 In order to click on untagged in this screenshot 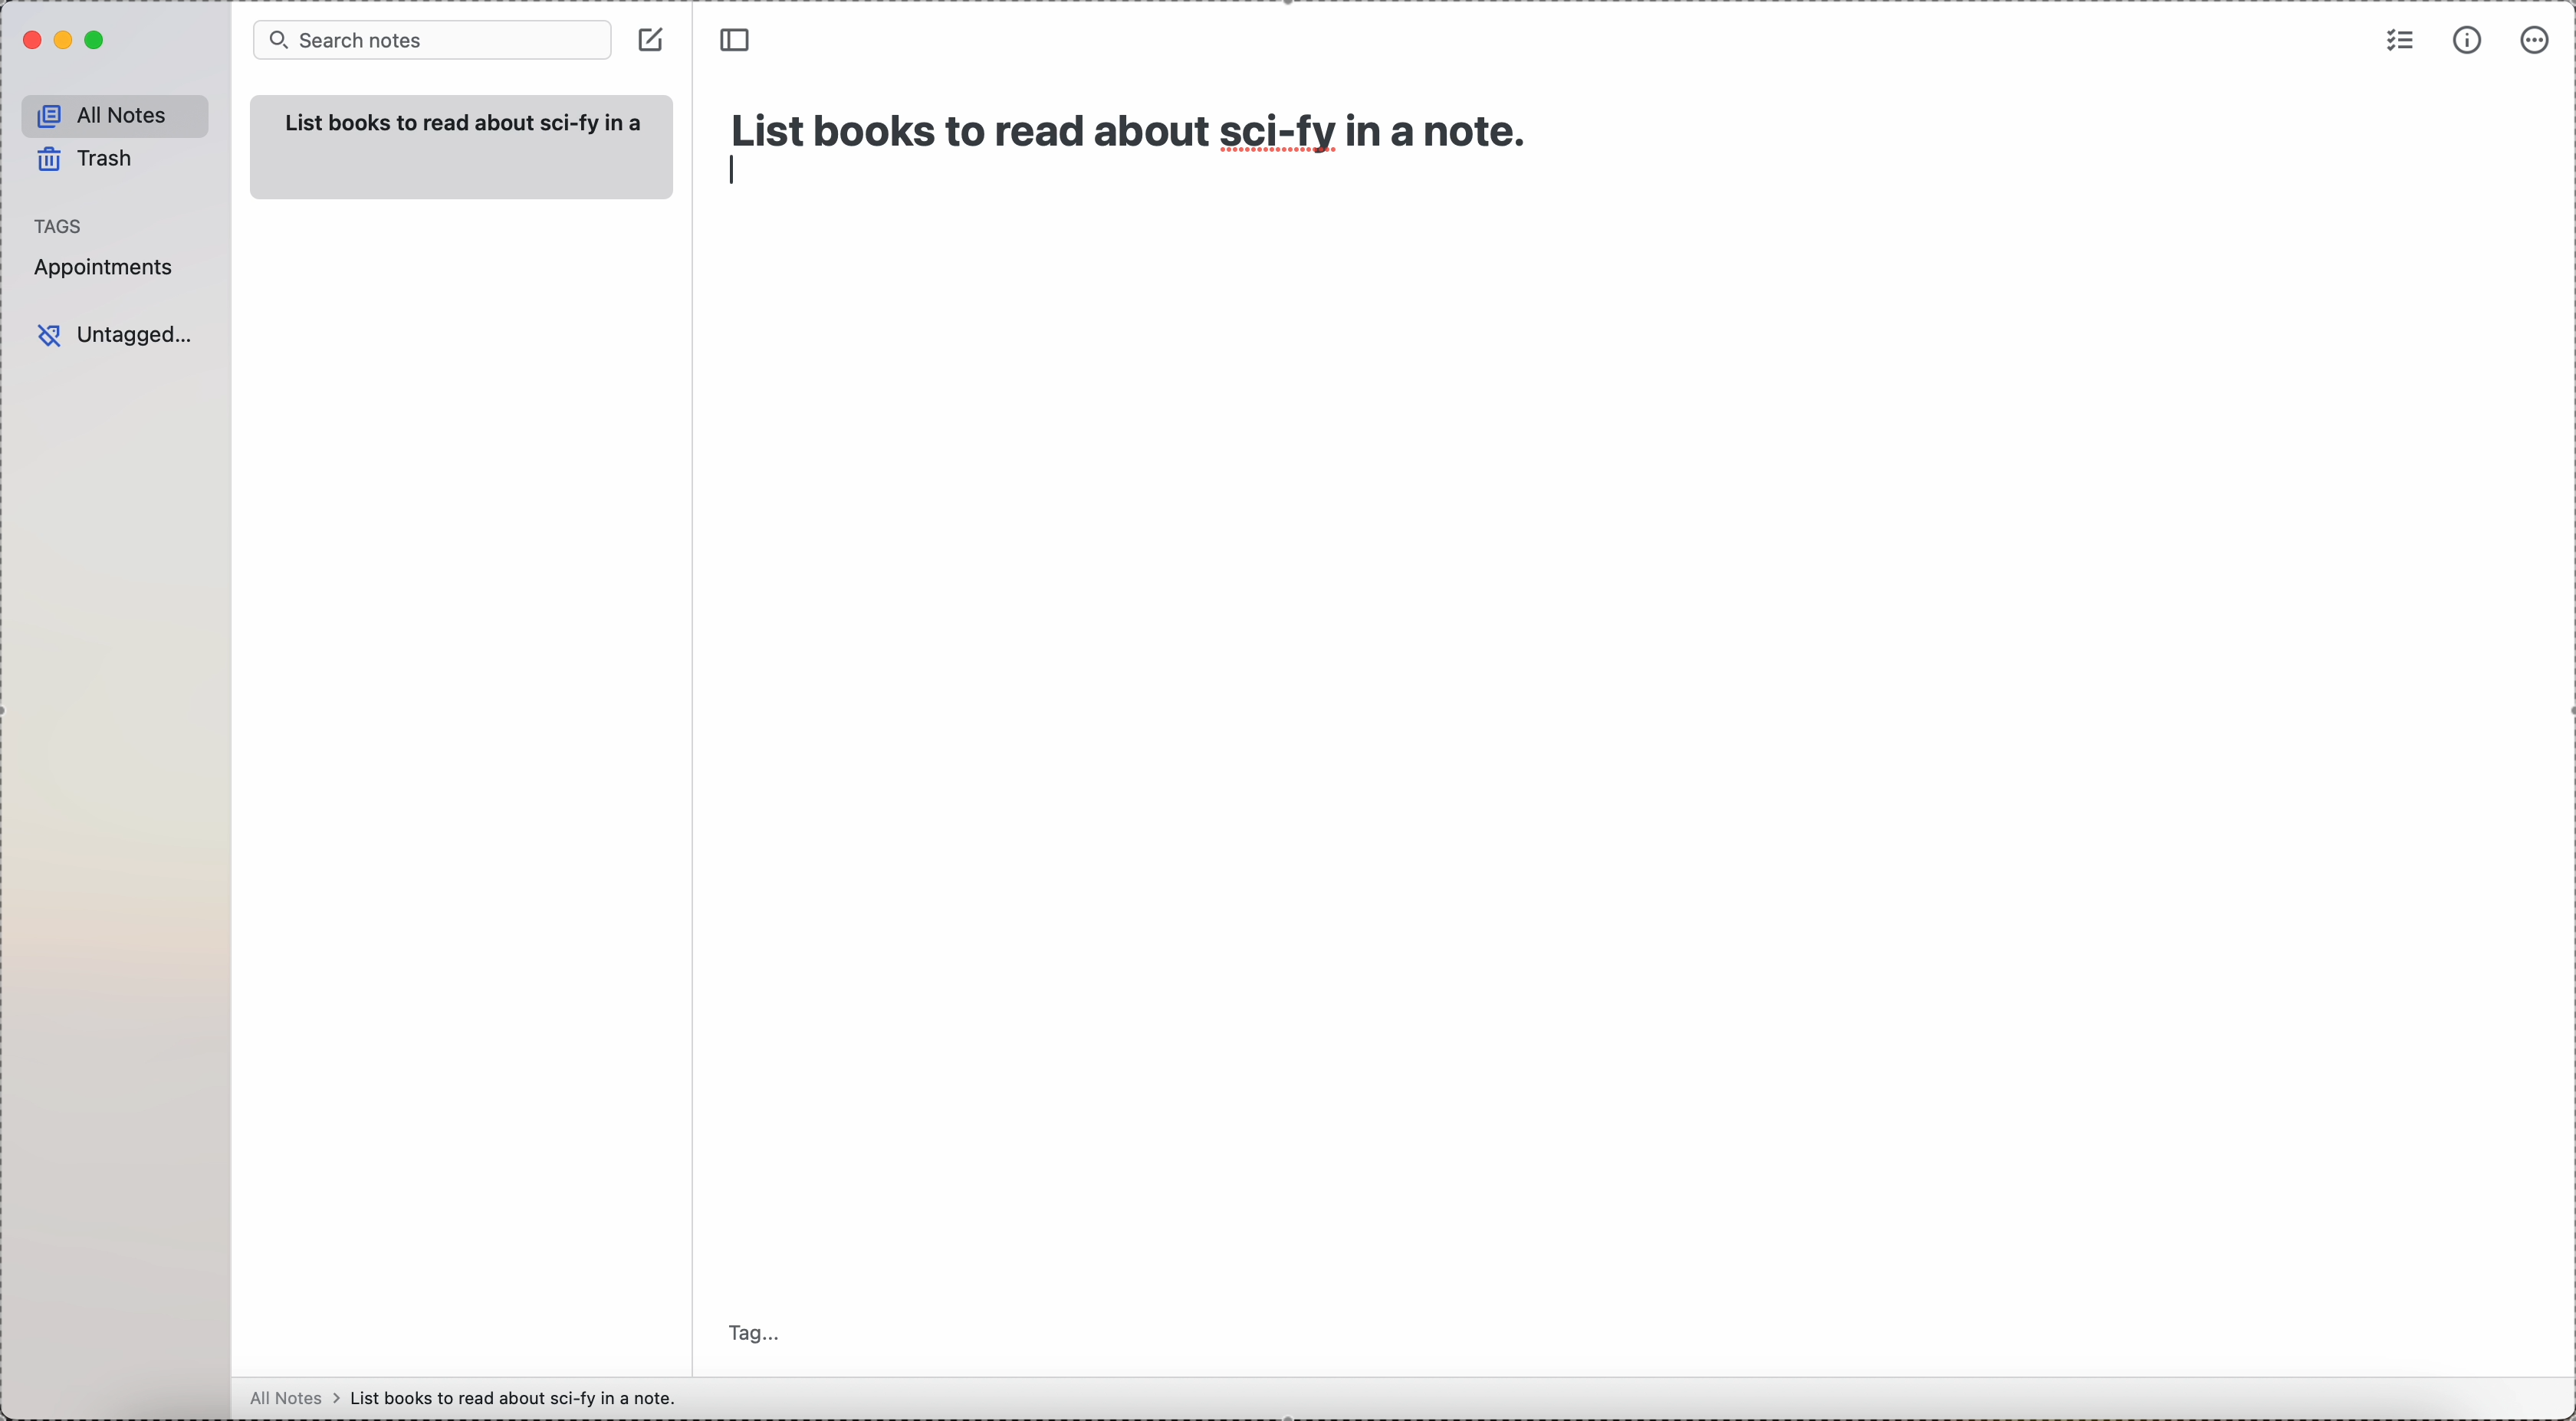, I will do `click(116, 335)`.